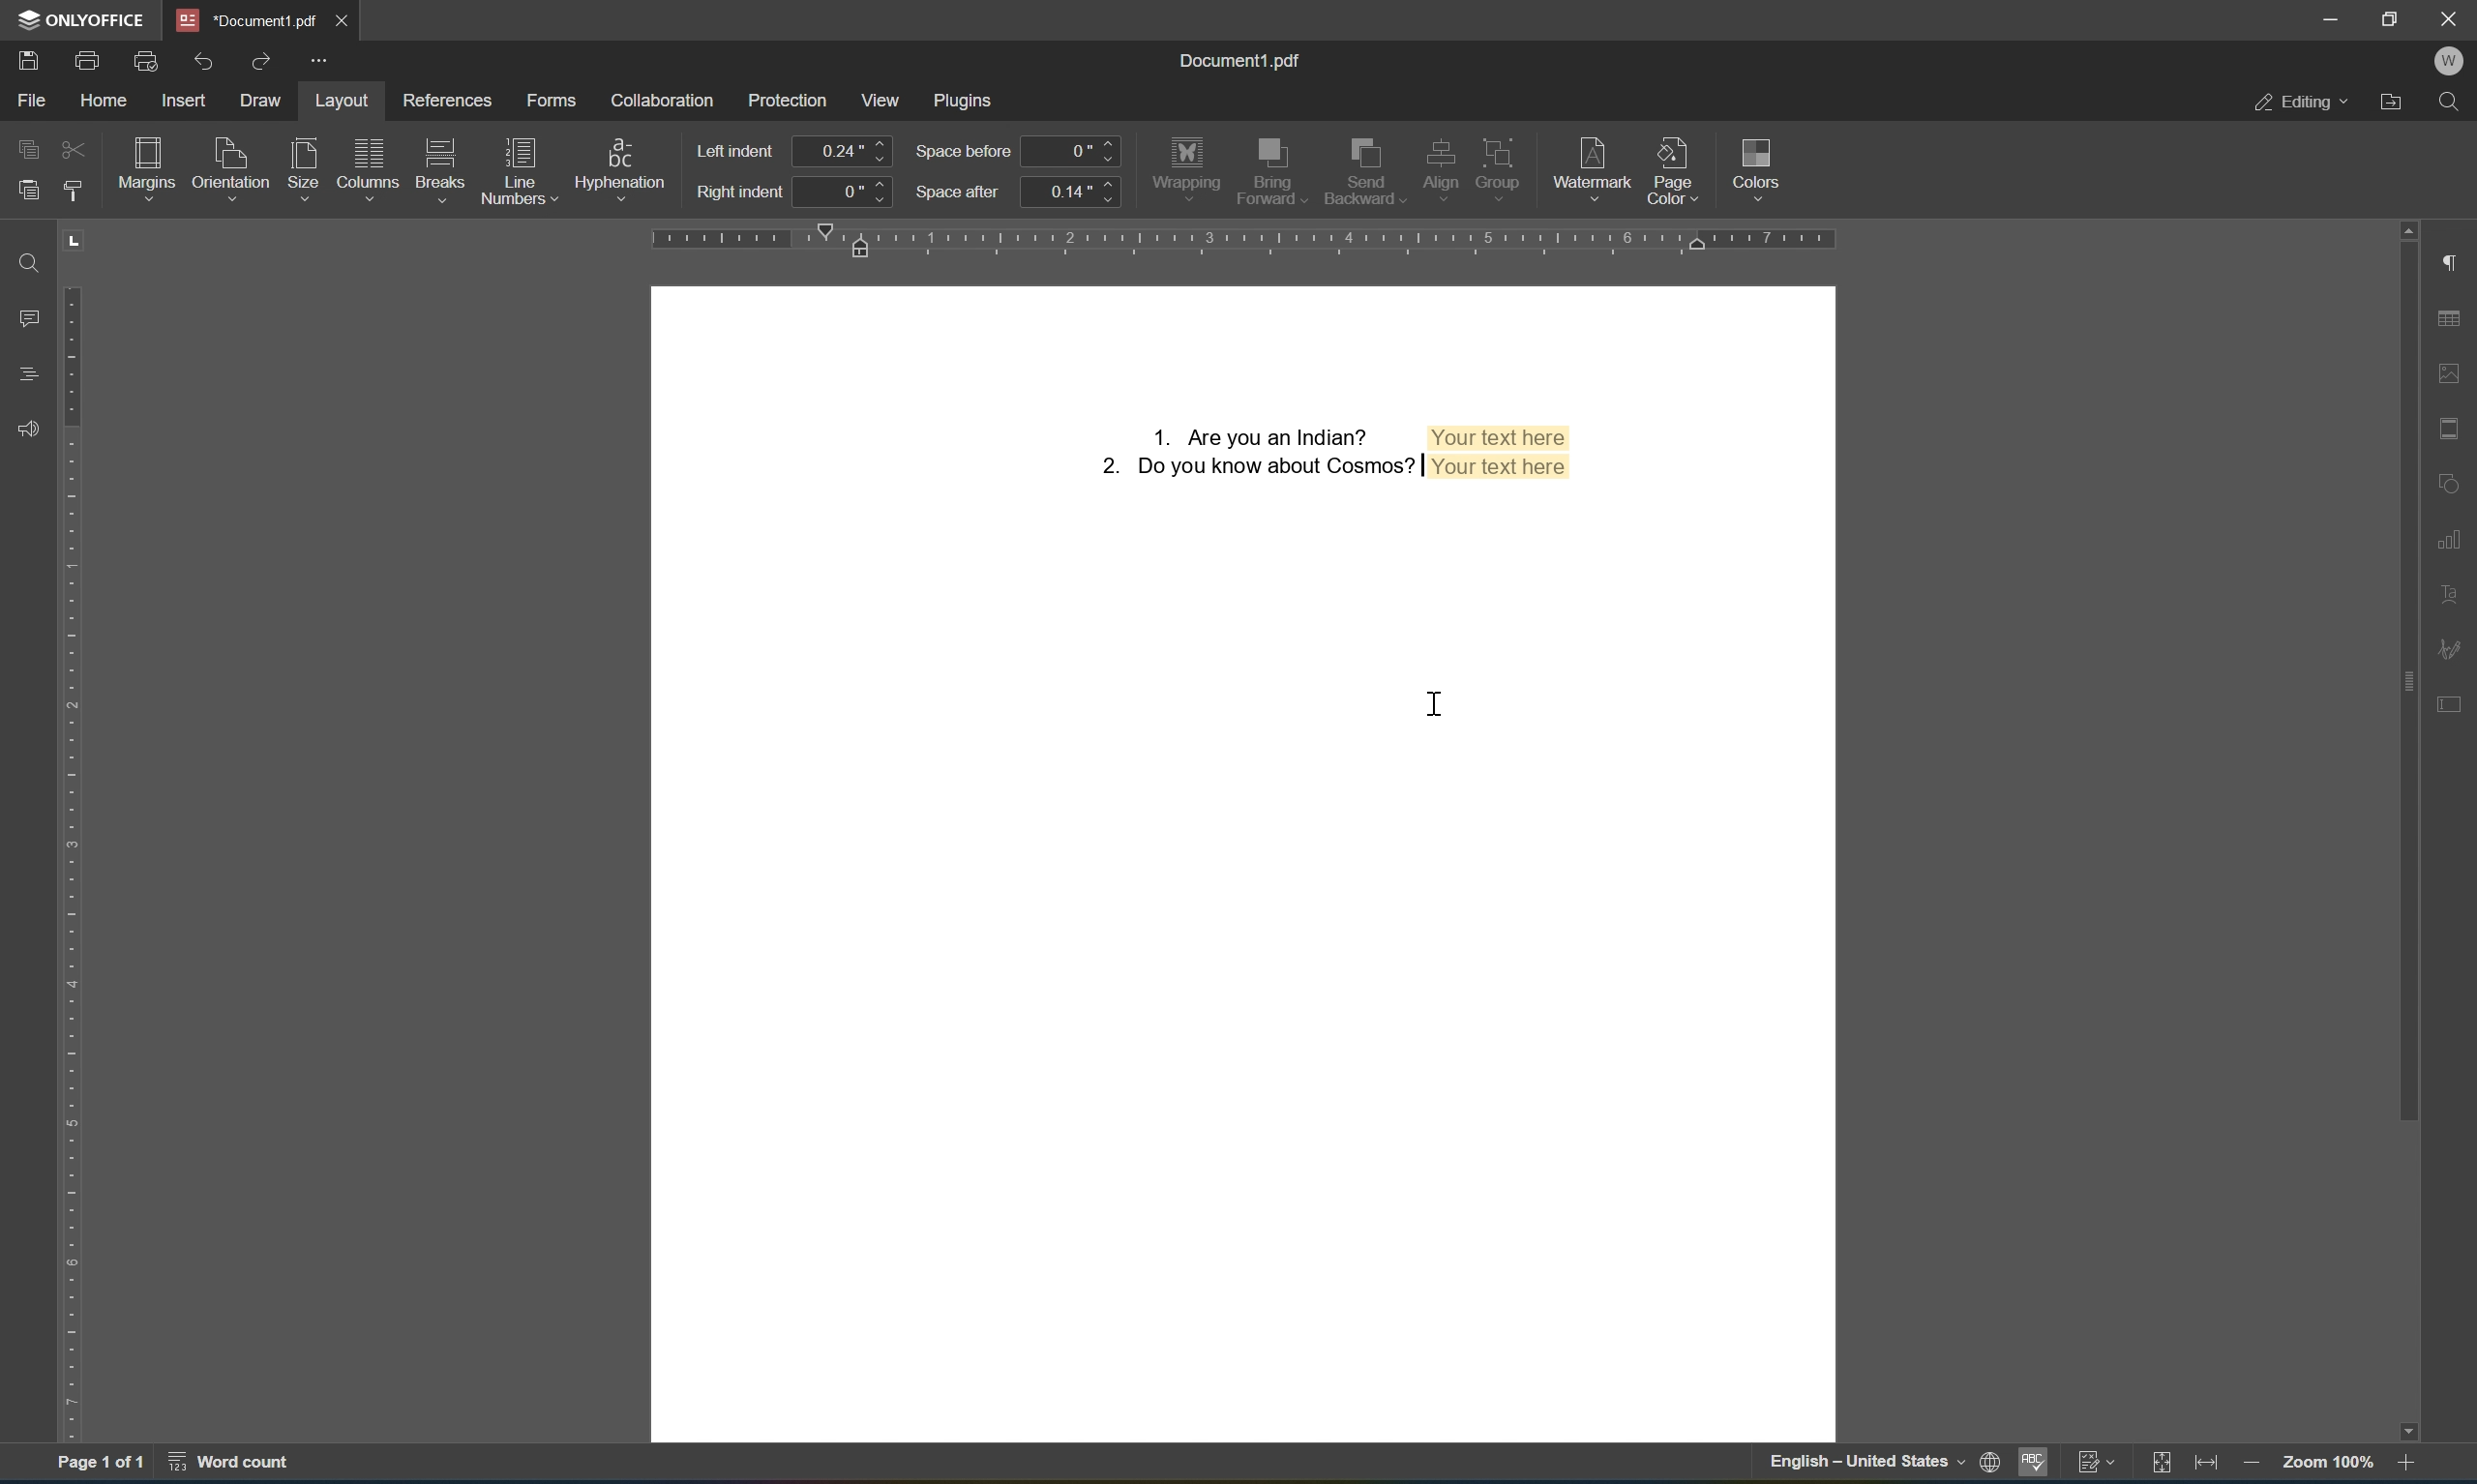 The height and width of the screenshot is (1484, 2477). Describe the element at coordinates (257, 100) in the screenshot. I see `draw` at that location.